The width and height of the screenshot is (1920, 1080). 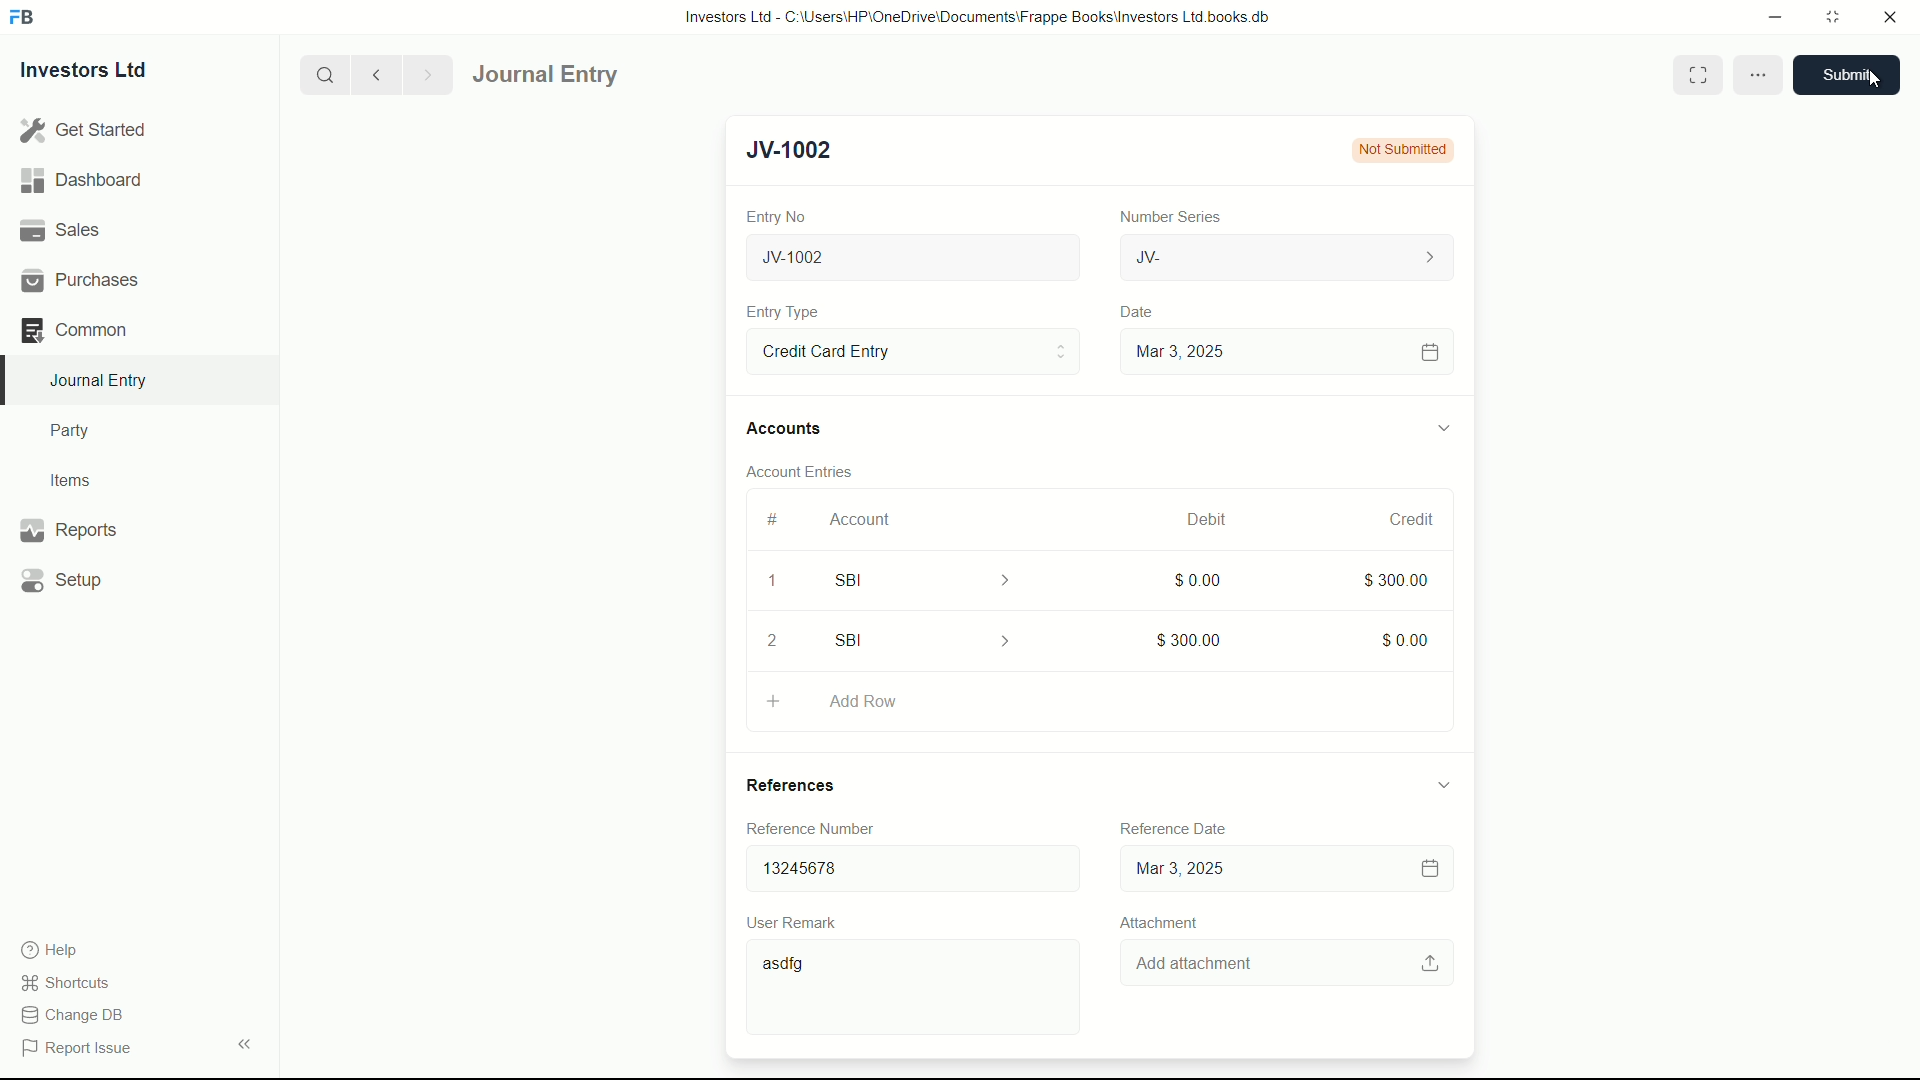 What do you see at coordinates (861, 519) in the screenshot?
I see `Account` at bounding box center [861, 519].